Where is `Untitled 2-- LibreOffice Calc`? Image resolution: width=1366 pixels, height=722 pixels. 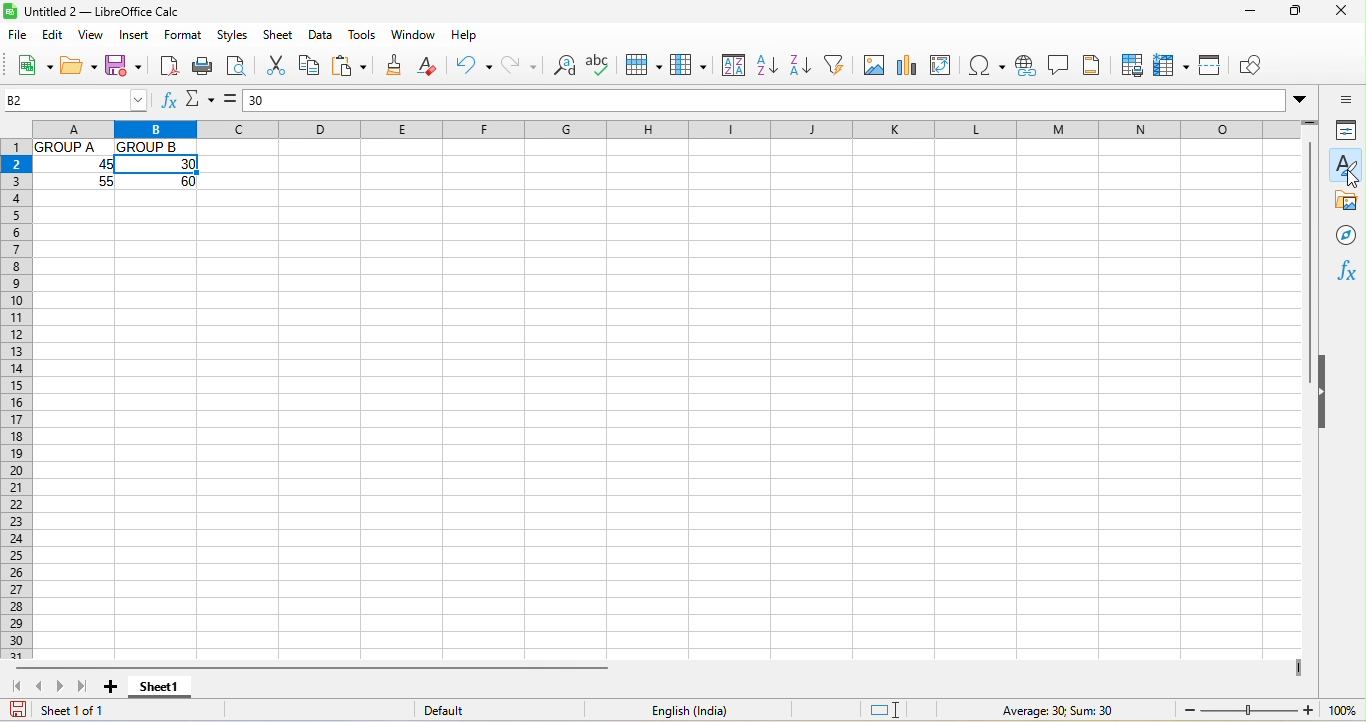 Untitled 2-- LibreOffice Calc is located at coordinates (126, 12).